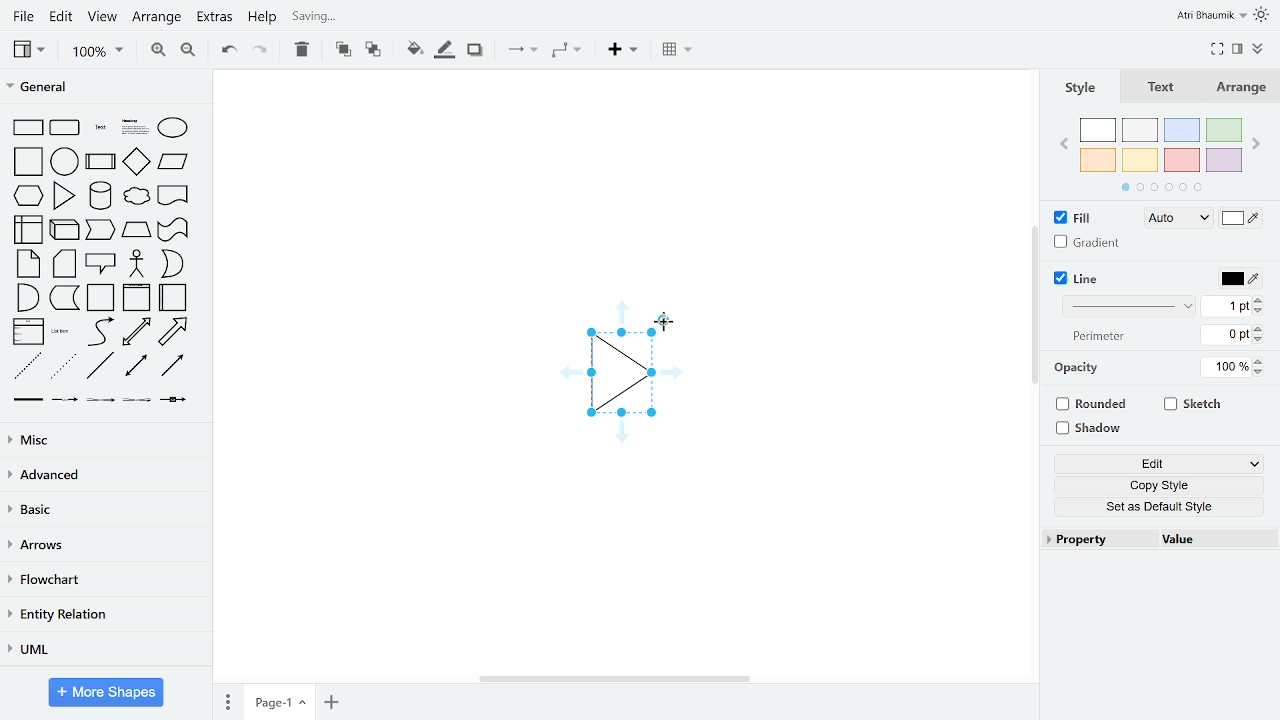 The height and width of the screenshot is (720, 1280). Describe the element at coordinates (1160, 486) in the screenshot. I see `copy style` at that location.